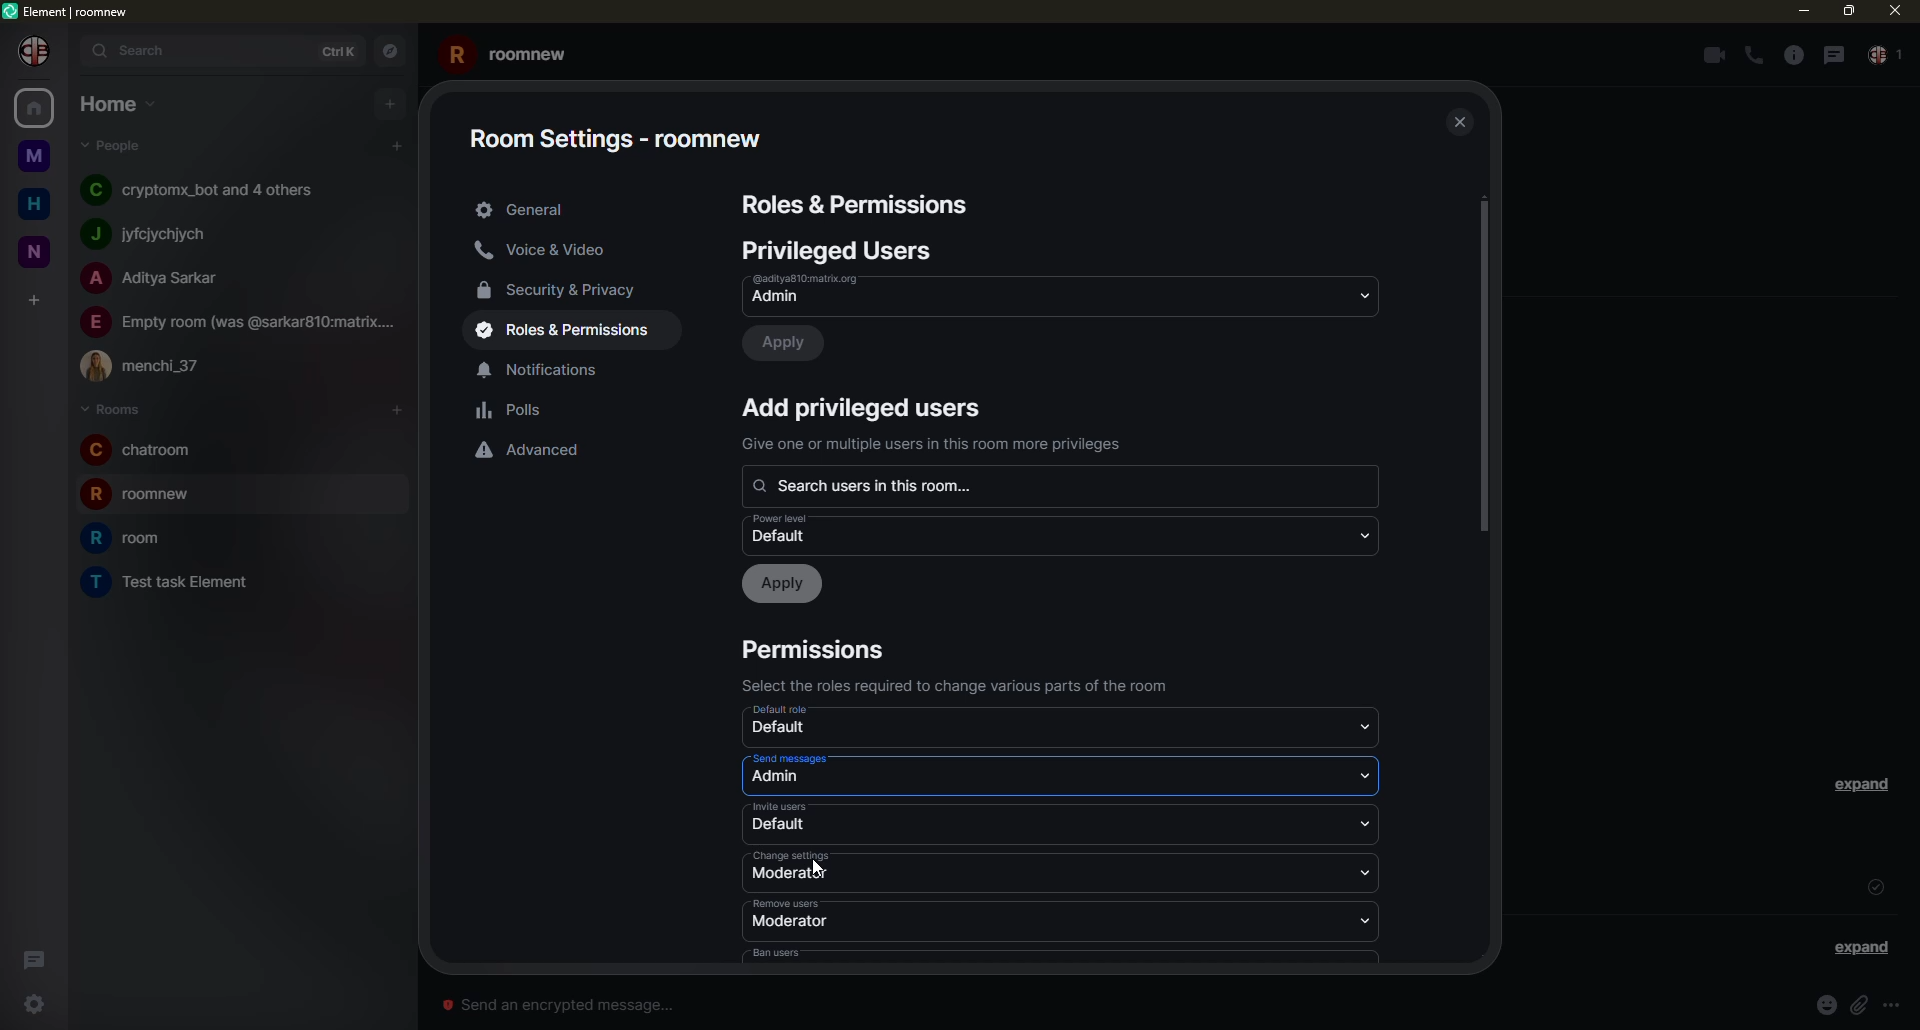 This screenshot has height=1030, width=1920. Describe the element at coordinates (1369, 918) in the screenshot. I see `drop` at that location.